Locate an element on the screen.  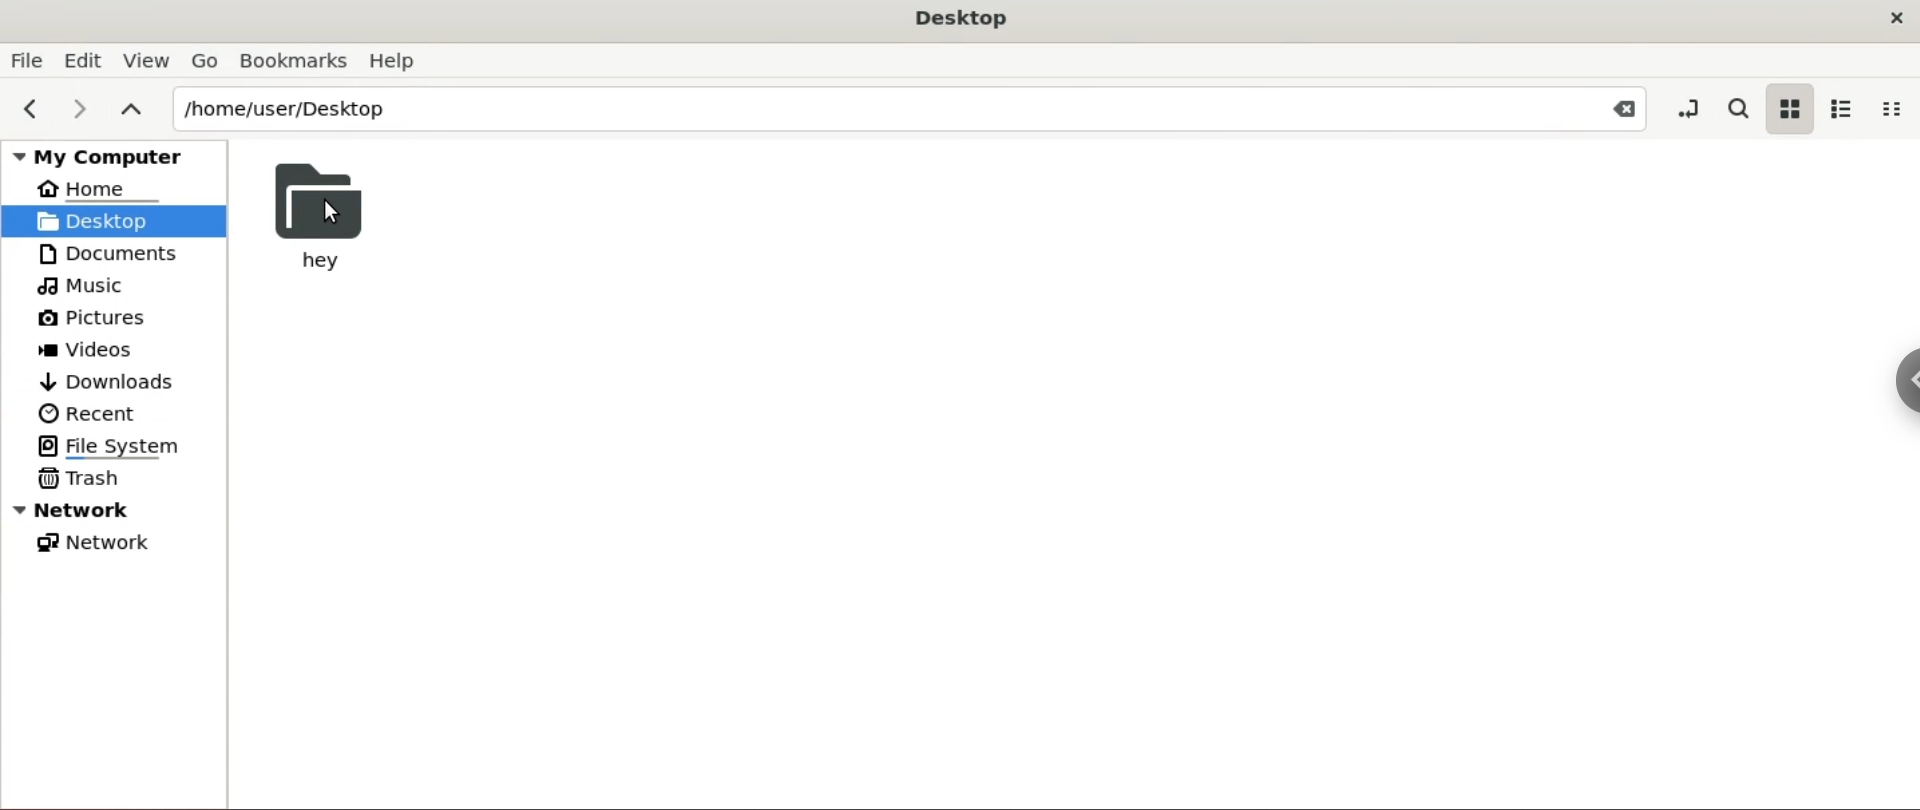
Sidebar is located at coordinates (1895, 399).